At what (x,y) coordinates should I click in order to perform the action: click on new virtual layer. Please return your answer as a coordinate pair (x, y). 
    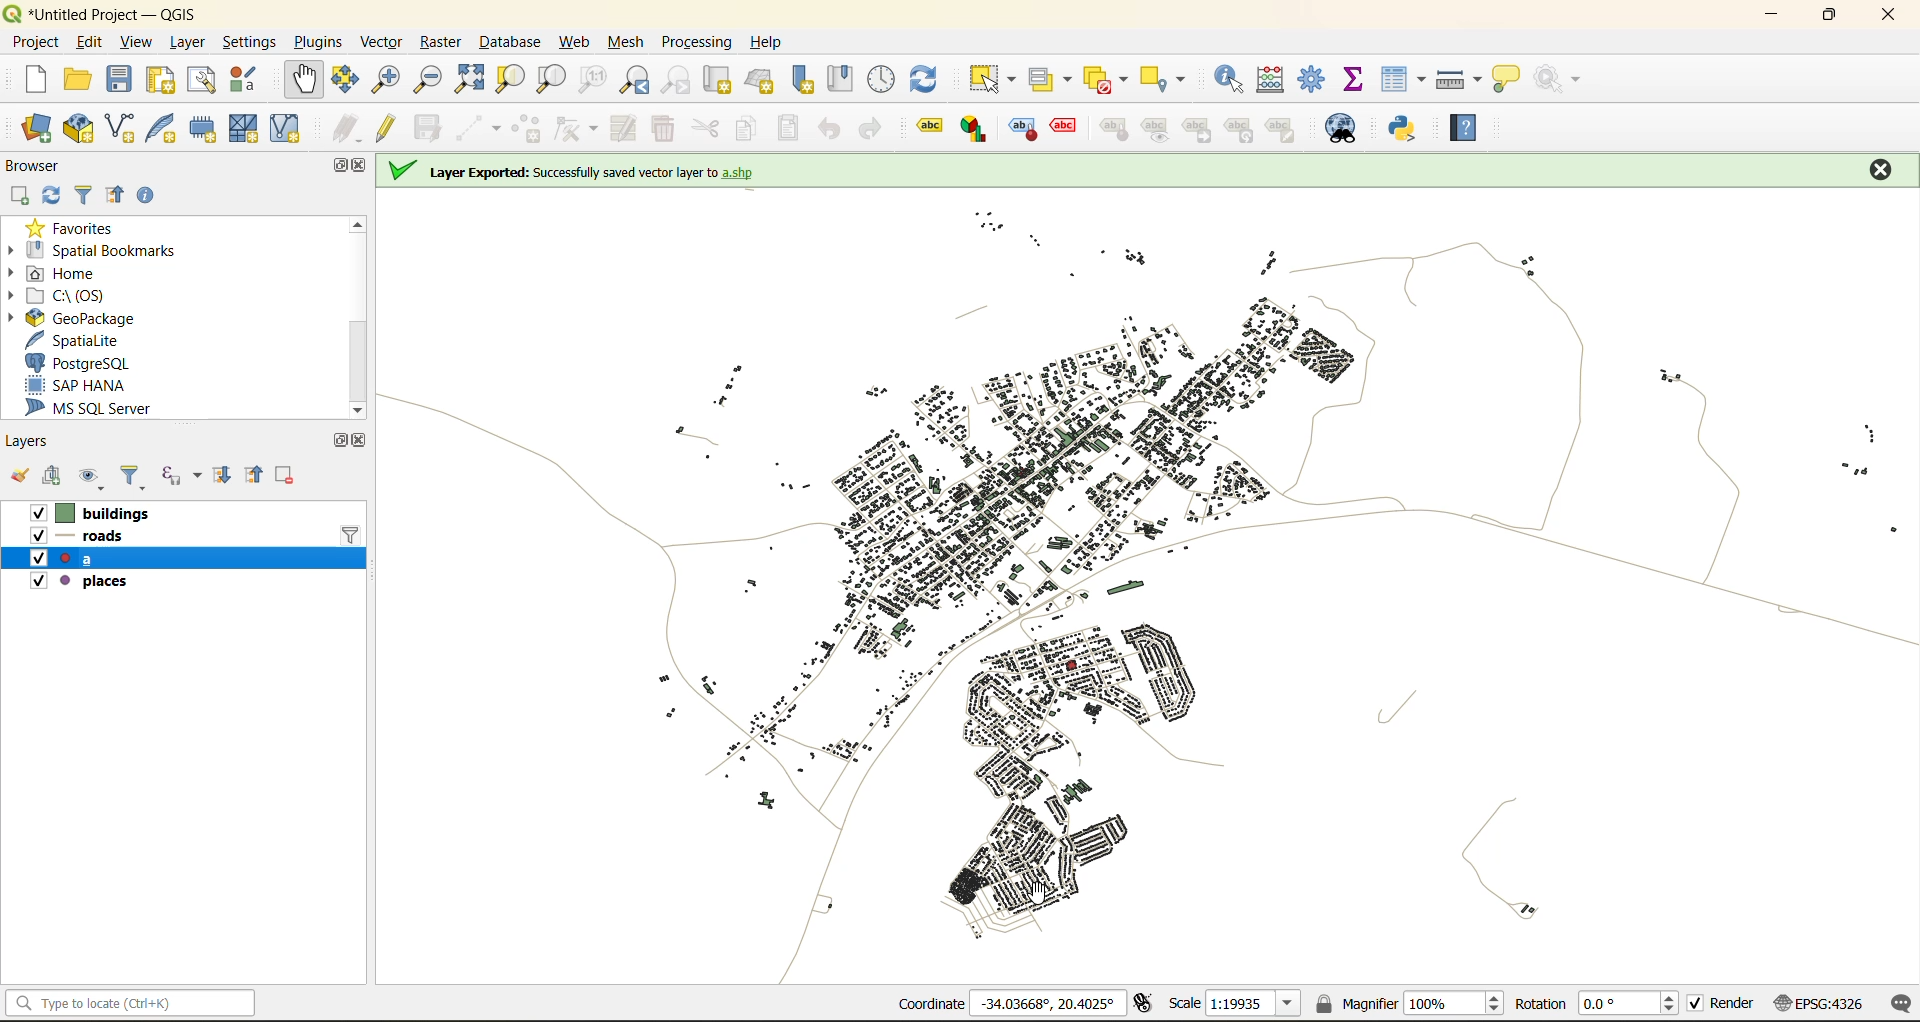
    Looking at the image, I should click on (290, 129).